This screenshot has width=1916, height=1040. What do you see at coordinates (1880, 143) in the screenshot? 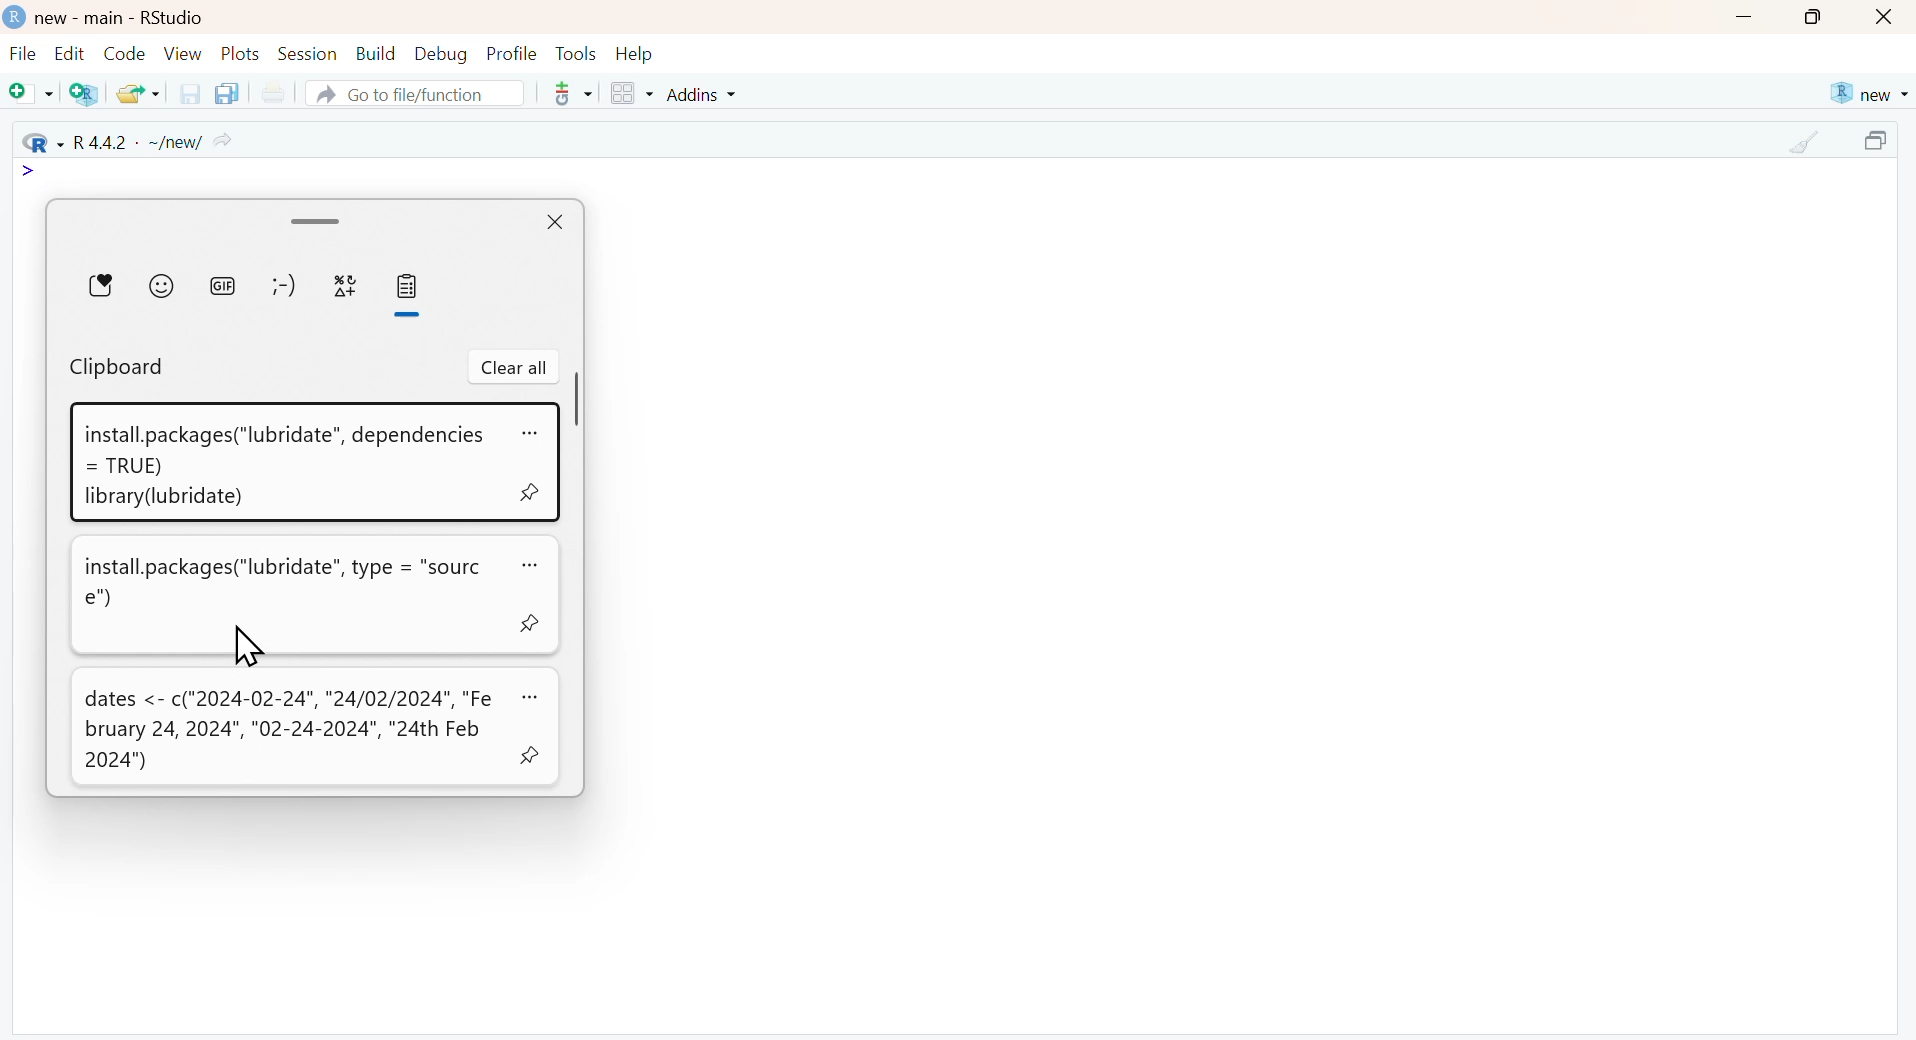
I see `maximize` at bounding box center [1880, 143].